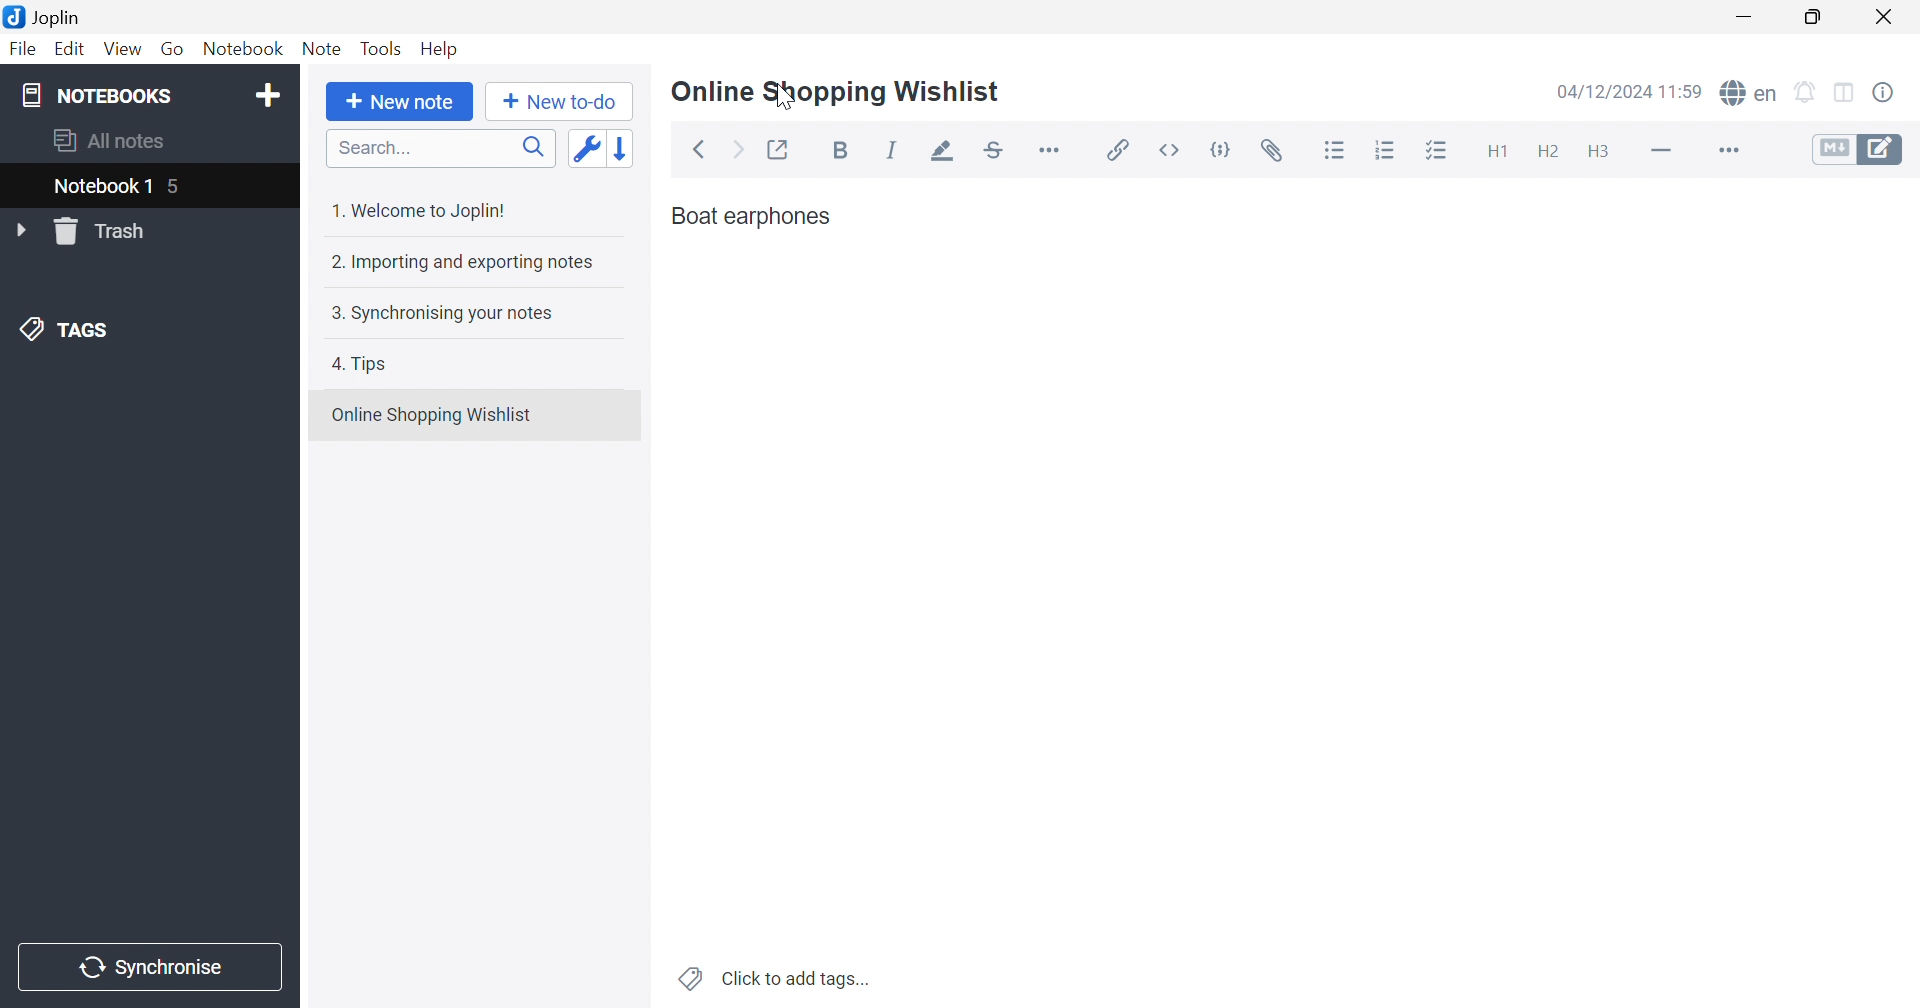 The width and height of the screenshot is (1920, 1008). Describe the element at coordinates (243, 48) in the screenshot. I see `Notebook` at that location.